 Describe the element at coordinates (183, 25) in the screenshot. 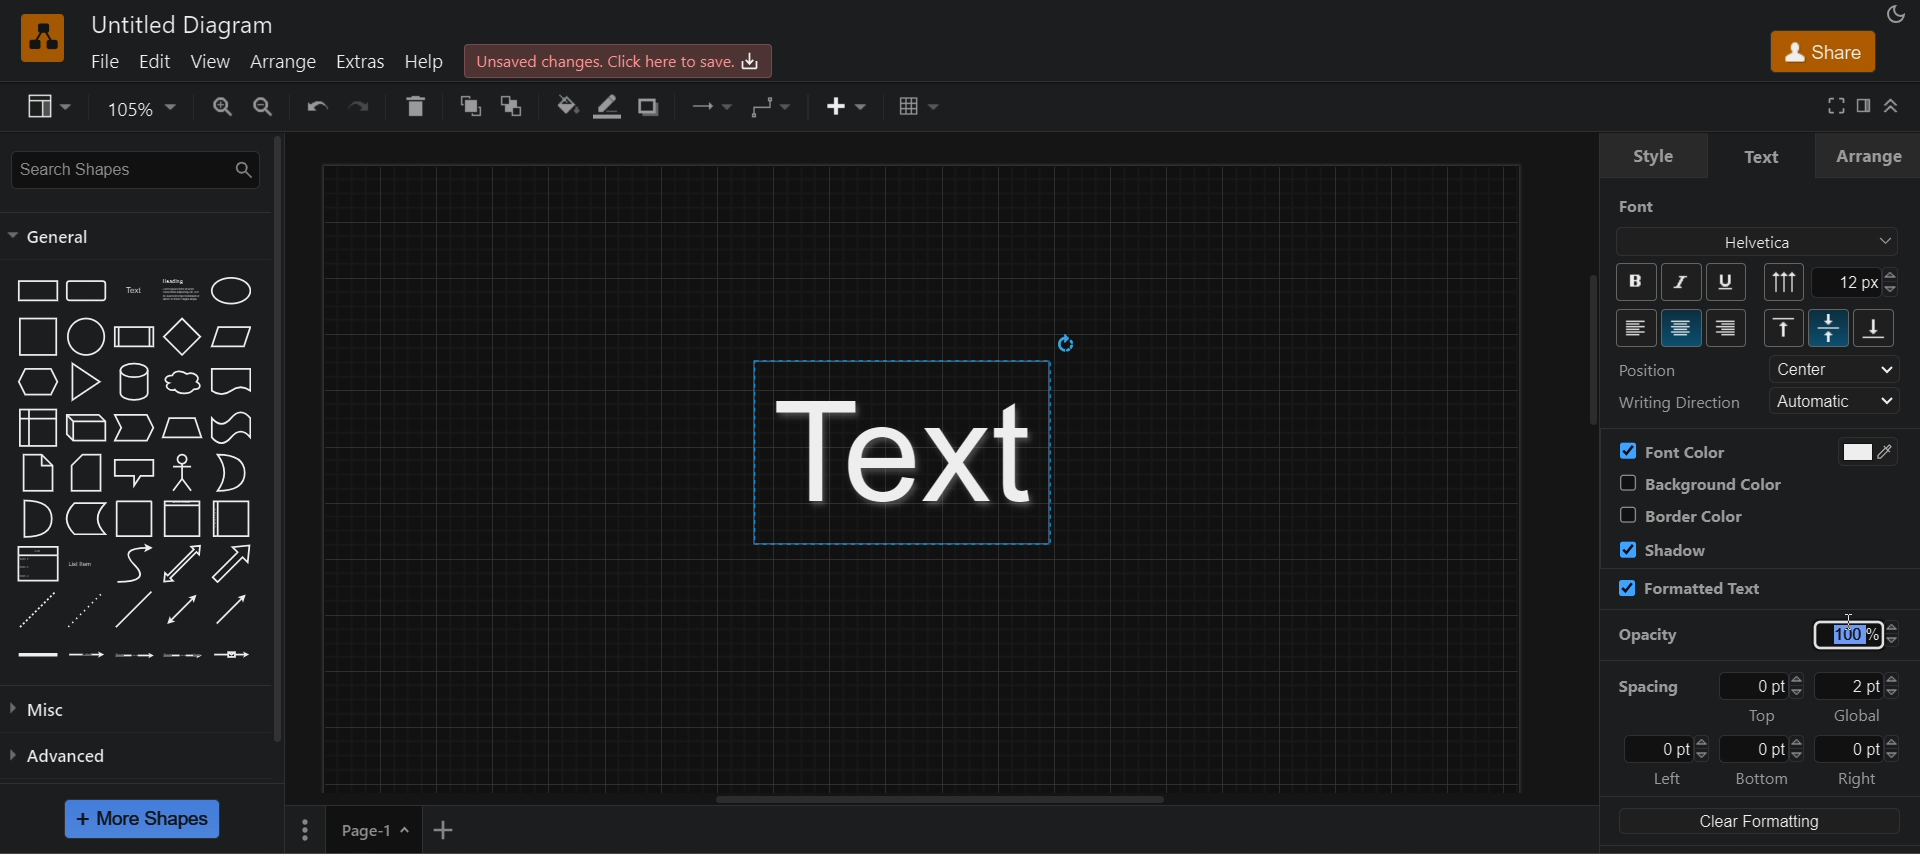

I see `title` at that location.